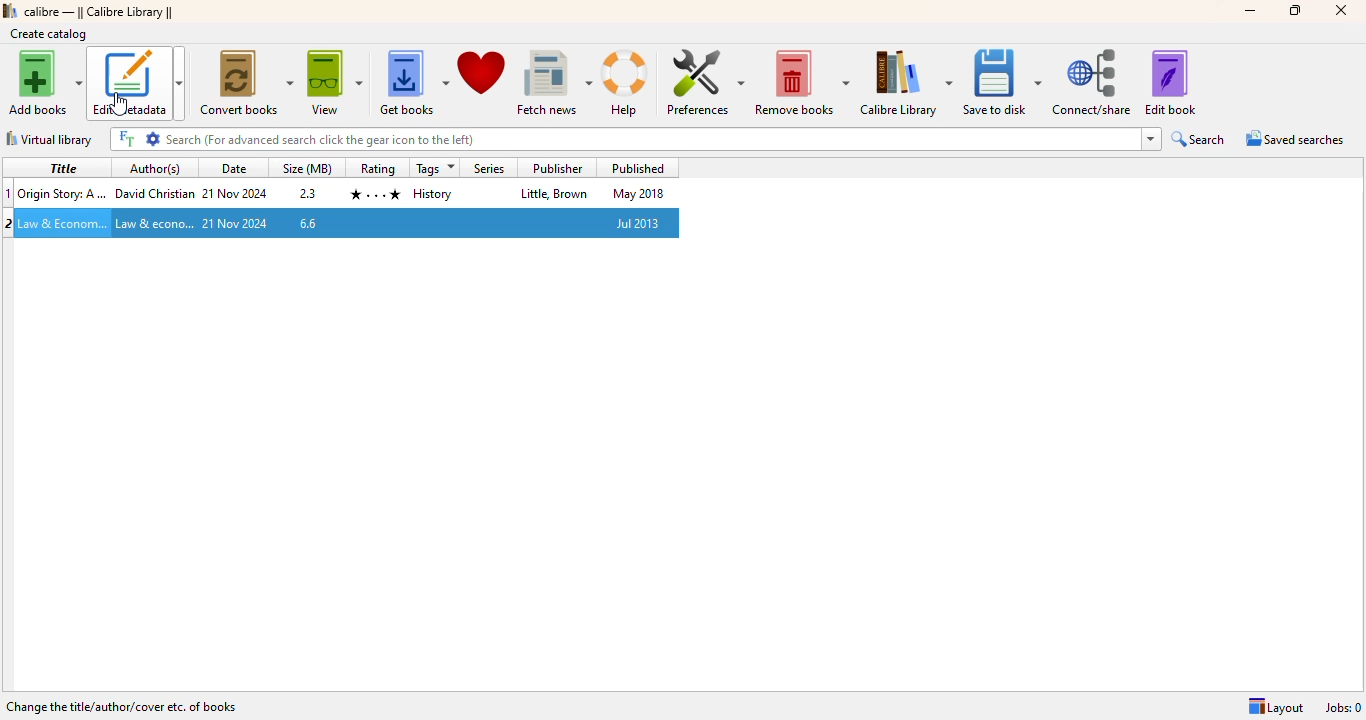 Image resolution: width=1366 pixels, height=720 pixels. Describe the element at coordinates (483, 74) in the screenshot. I see `donate to support calibre` at that location.